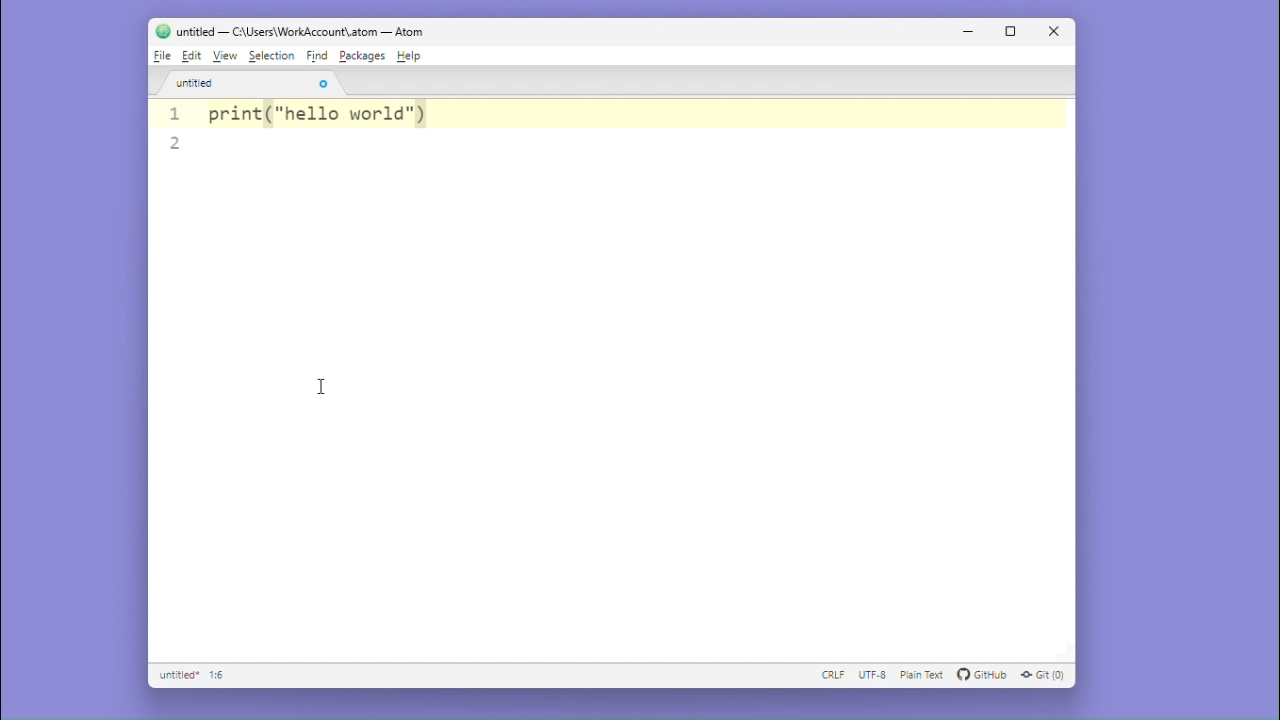 Image resolution: width=1280 pixels, height=720 pixels. I want to click on Help, so click(414, 57).